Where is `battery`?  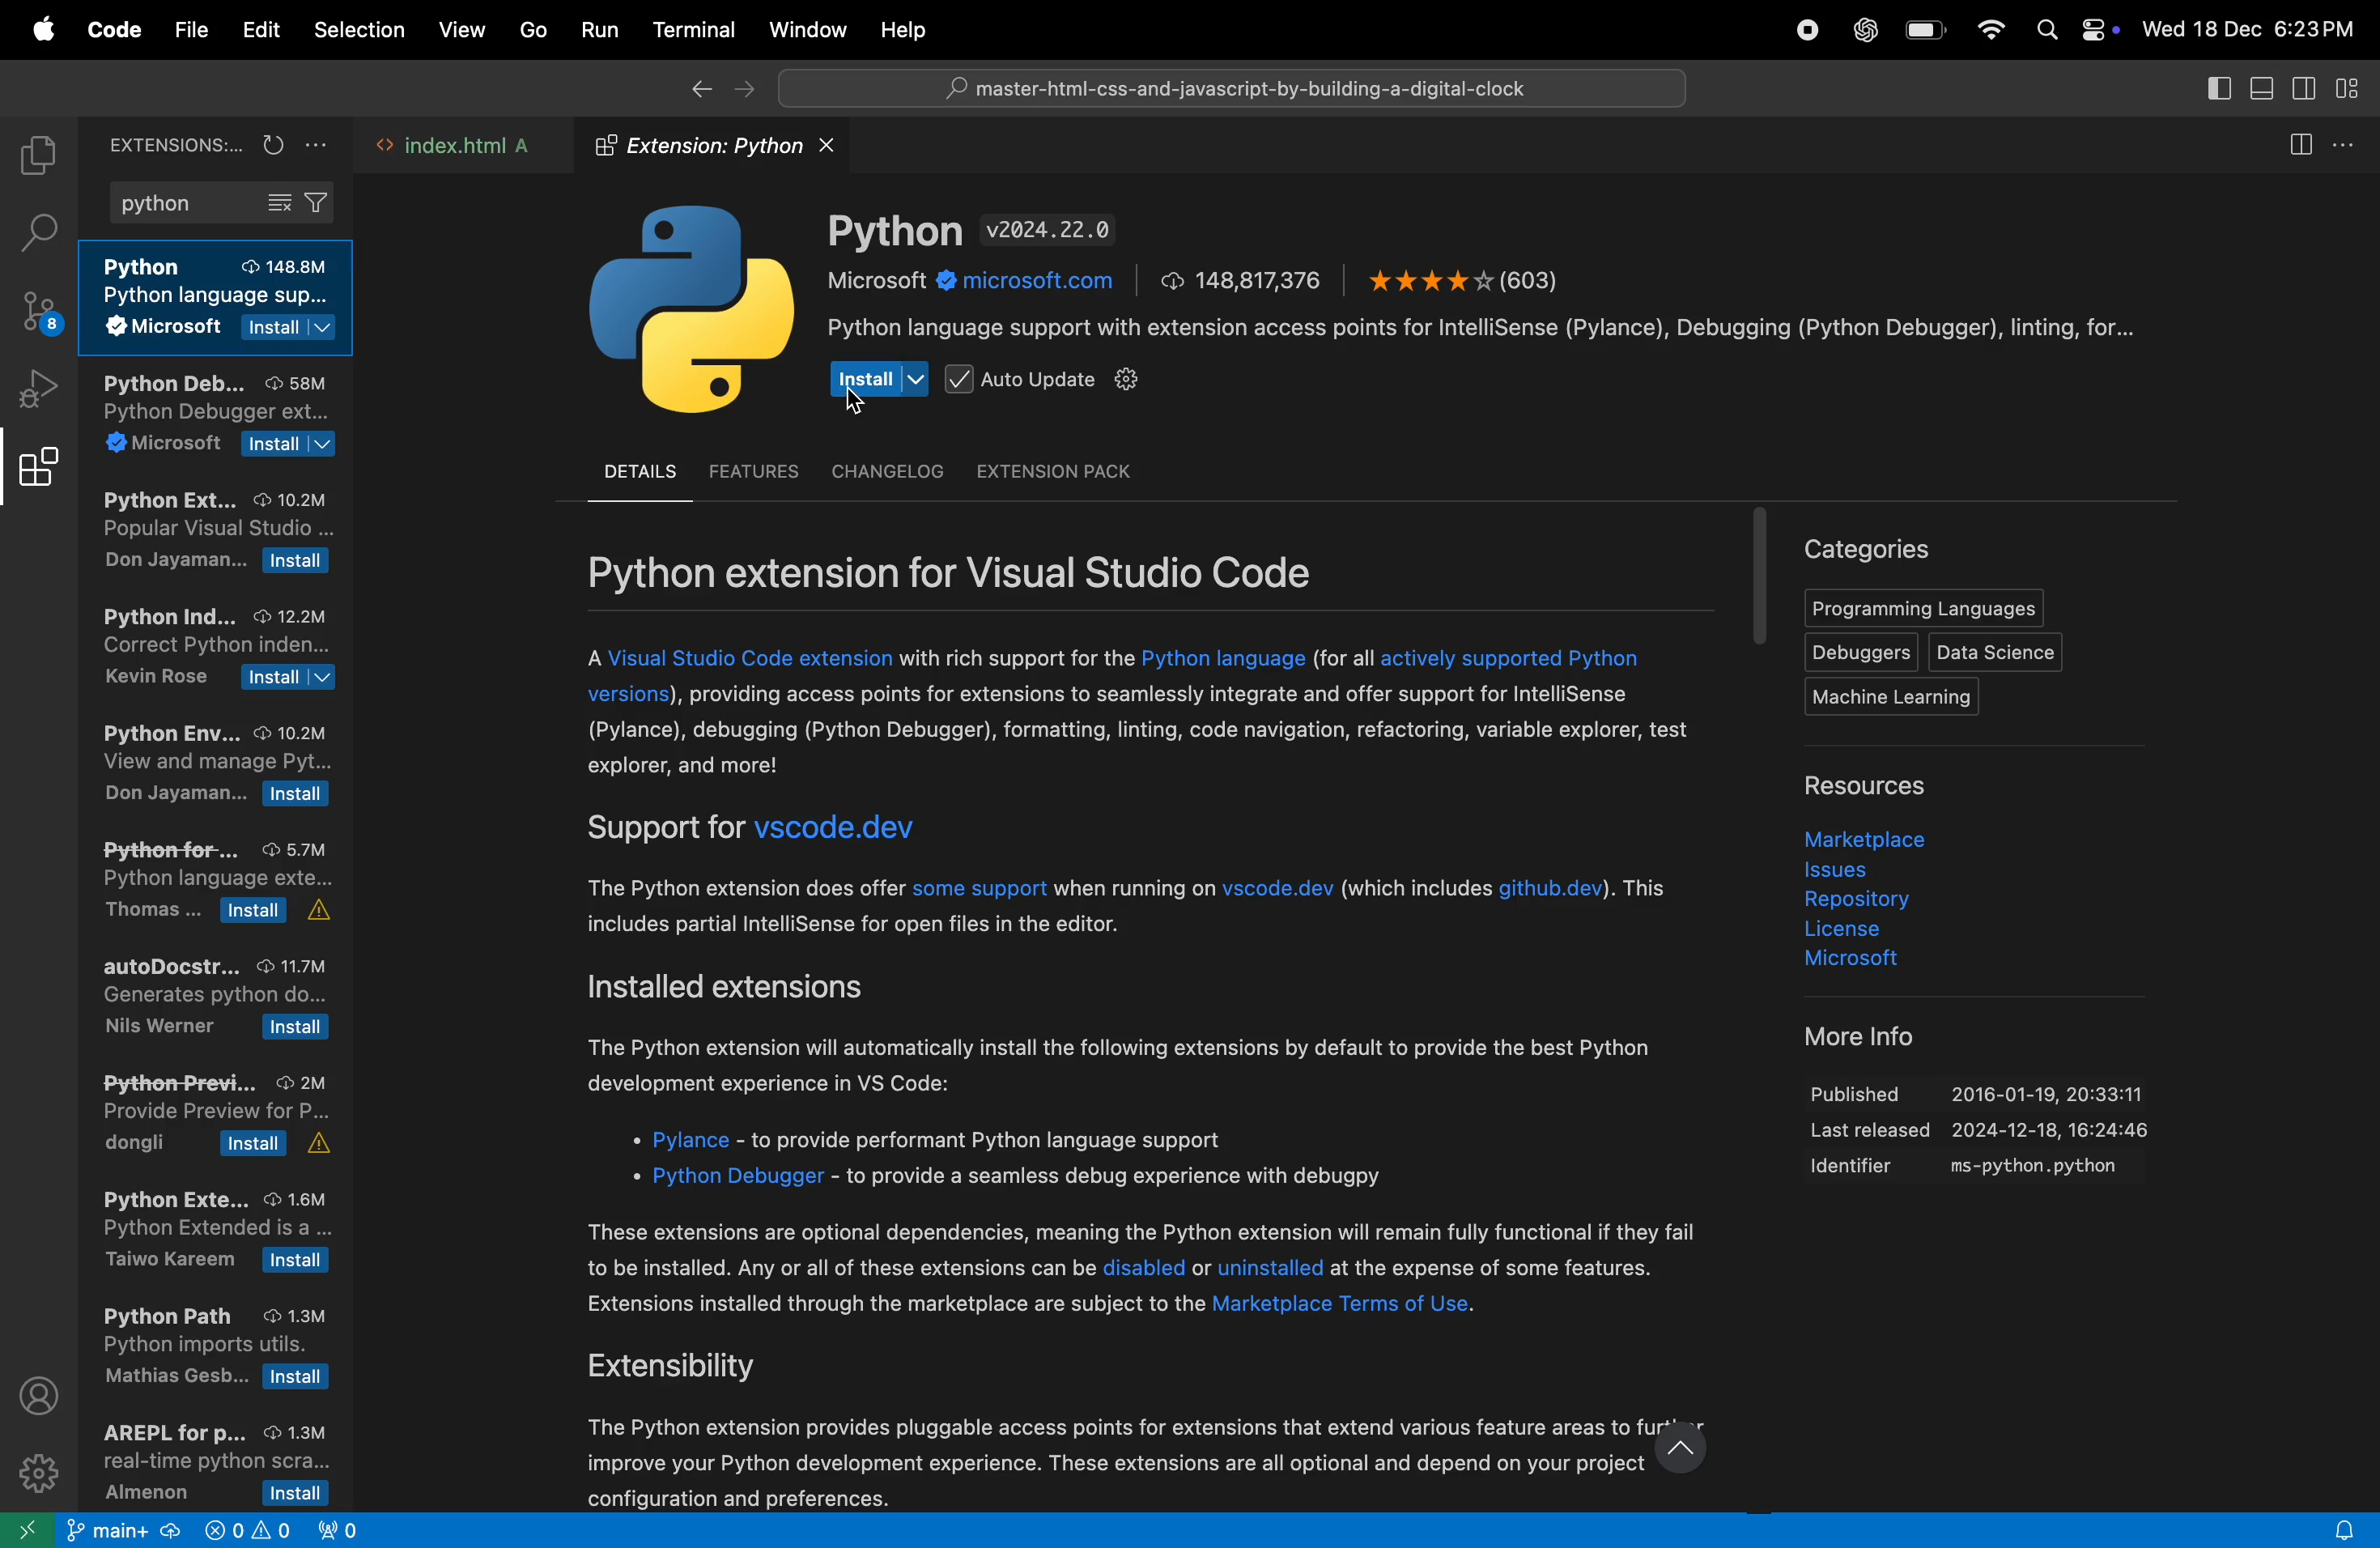 battery is located at coordinates (1925, 33).